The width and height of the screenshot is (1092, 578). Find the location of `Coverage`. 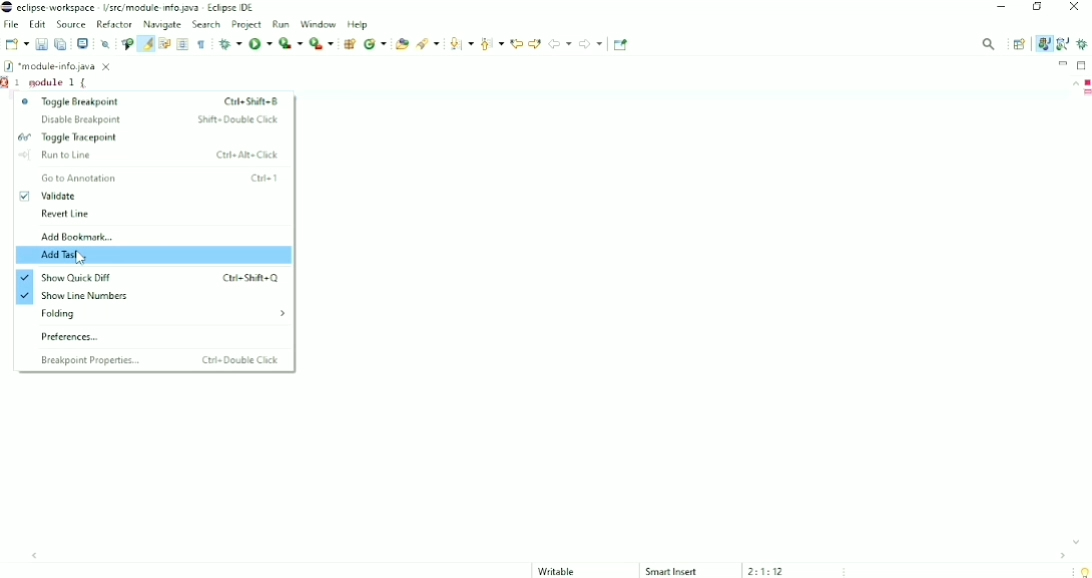

Coverage is located at coordinates (290, 43).